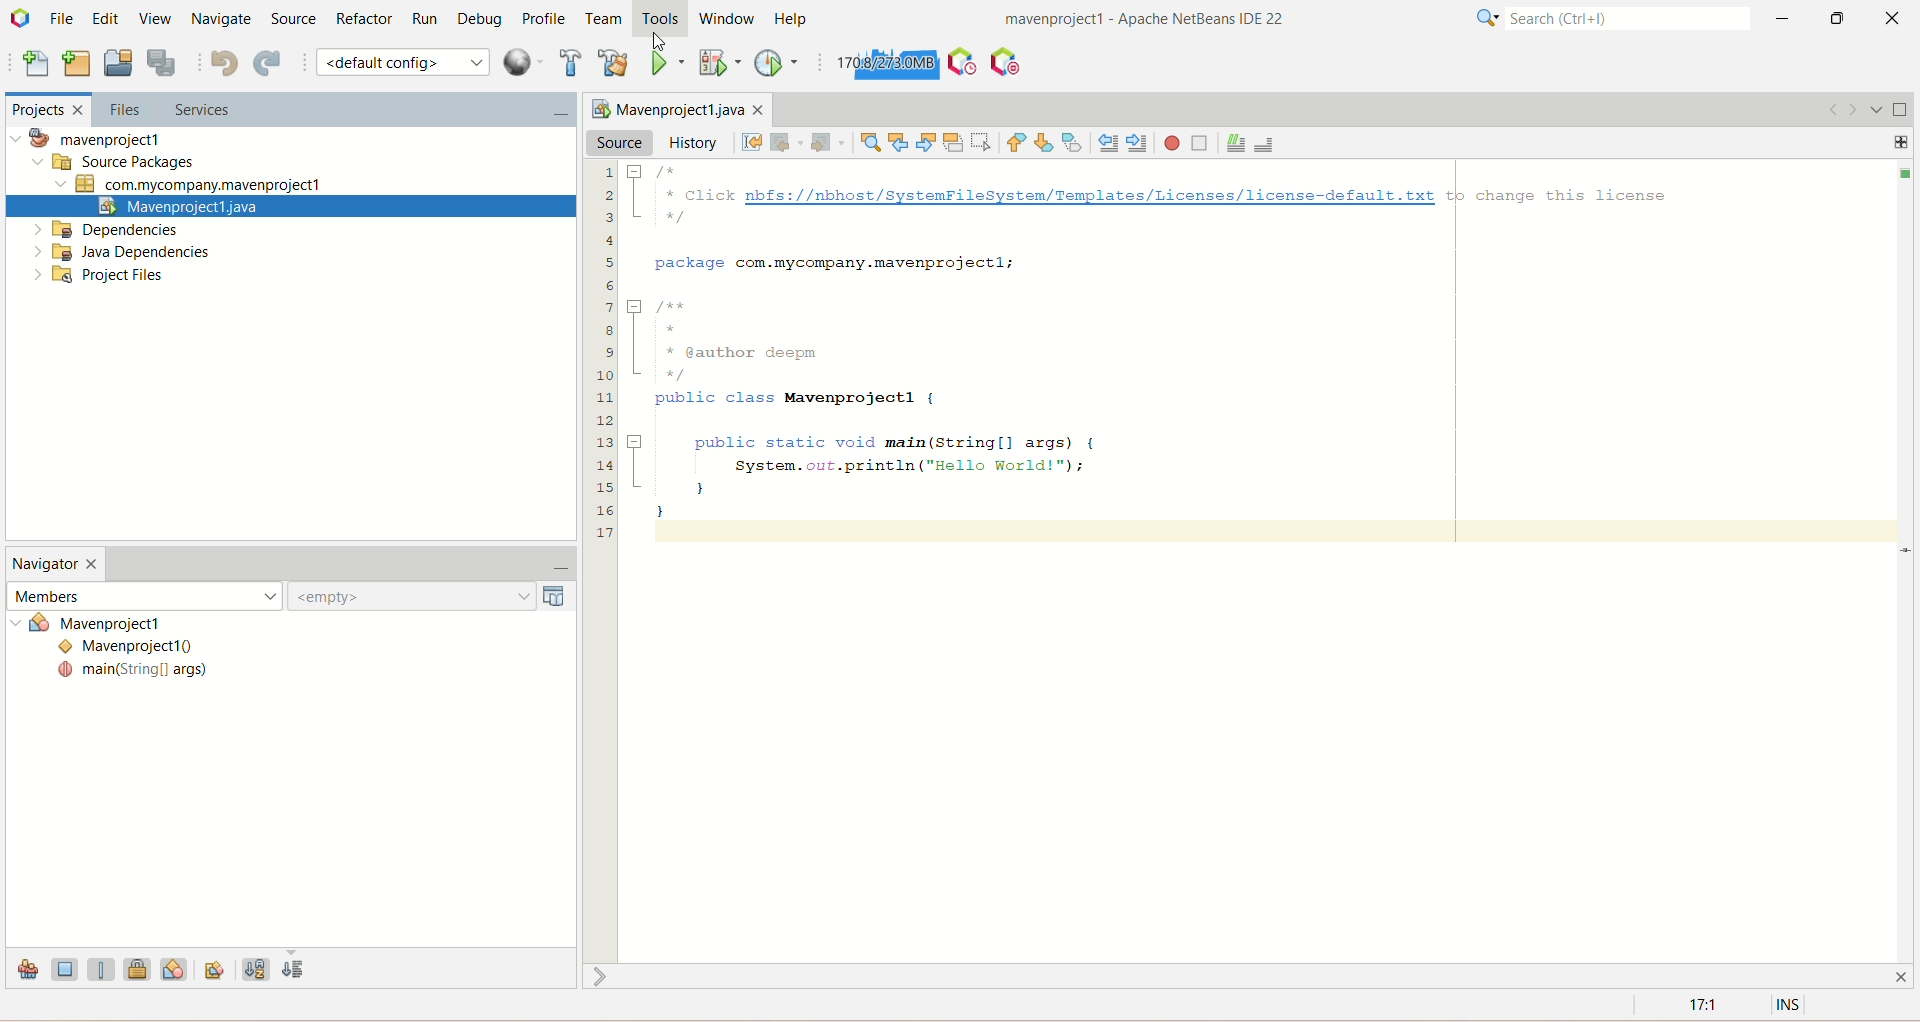  What do you see at coordinates (1095, 21) in the screenshot?
I see `mavenproject1-Apache NetBeans IDE22` at bounding box center [1095, 21].